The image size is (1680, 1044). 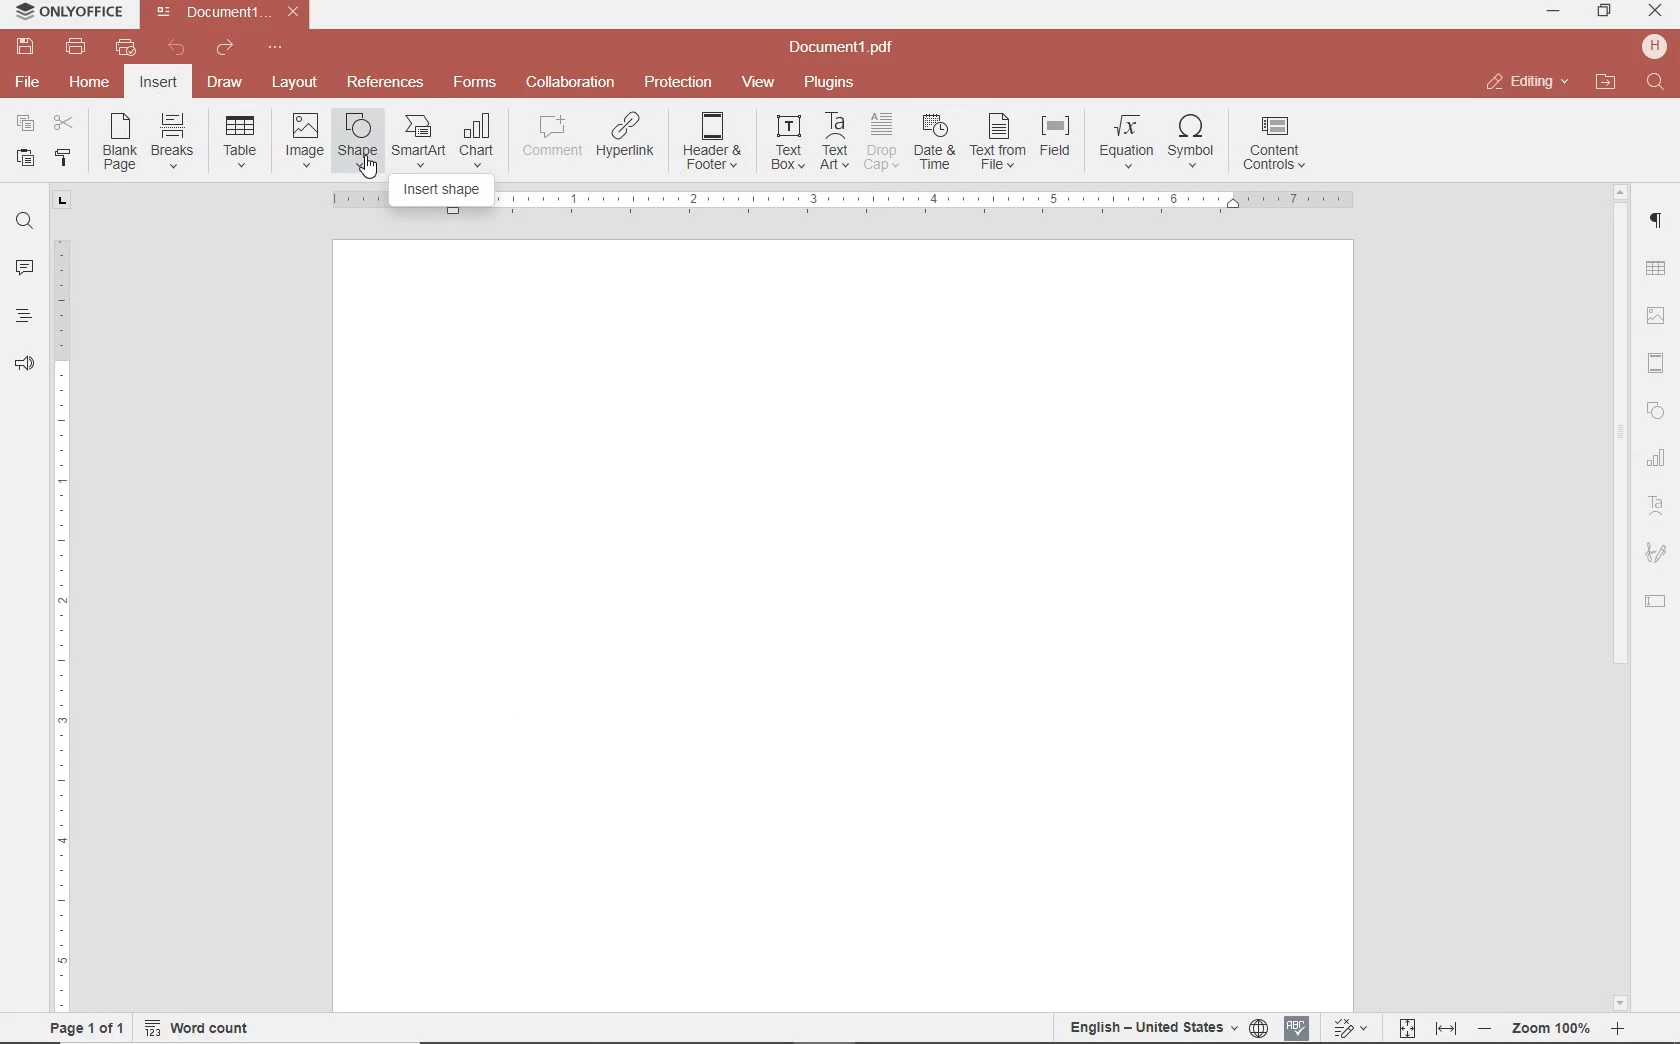 What do you see at coordinates (1348, 1029) in the screenshot?
I see `track change` at bounding box center [1348, 1029].